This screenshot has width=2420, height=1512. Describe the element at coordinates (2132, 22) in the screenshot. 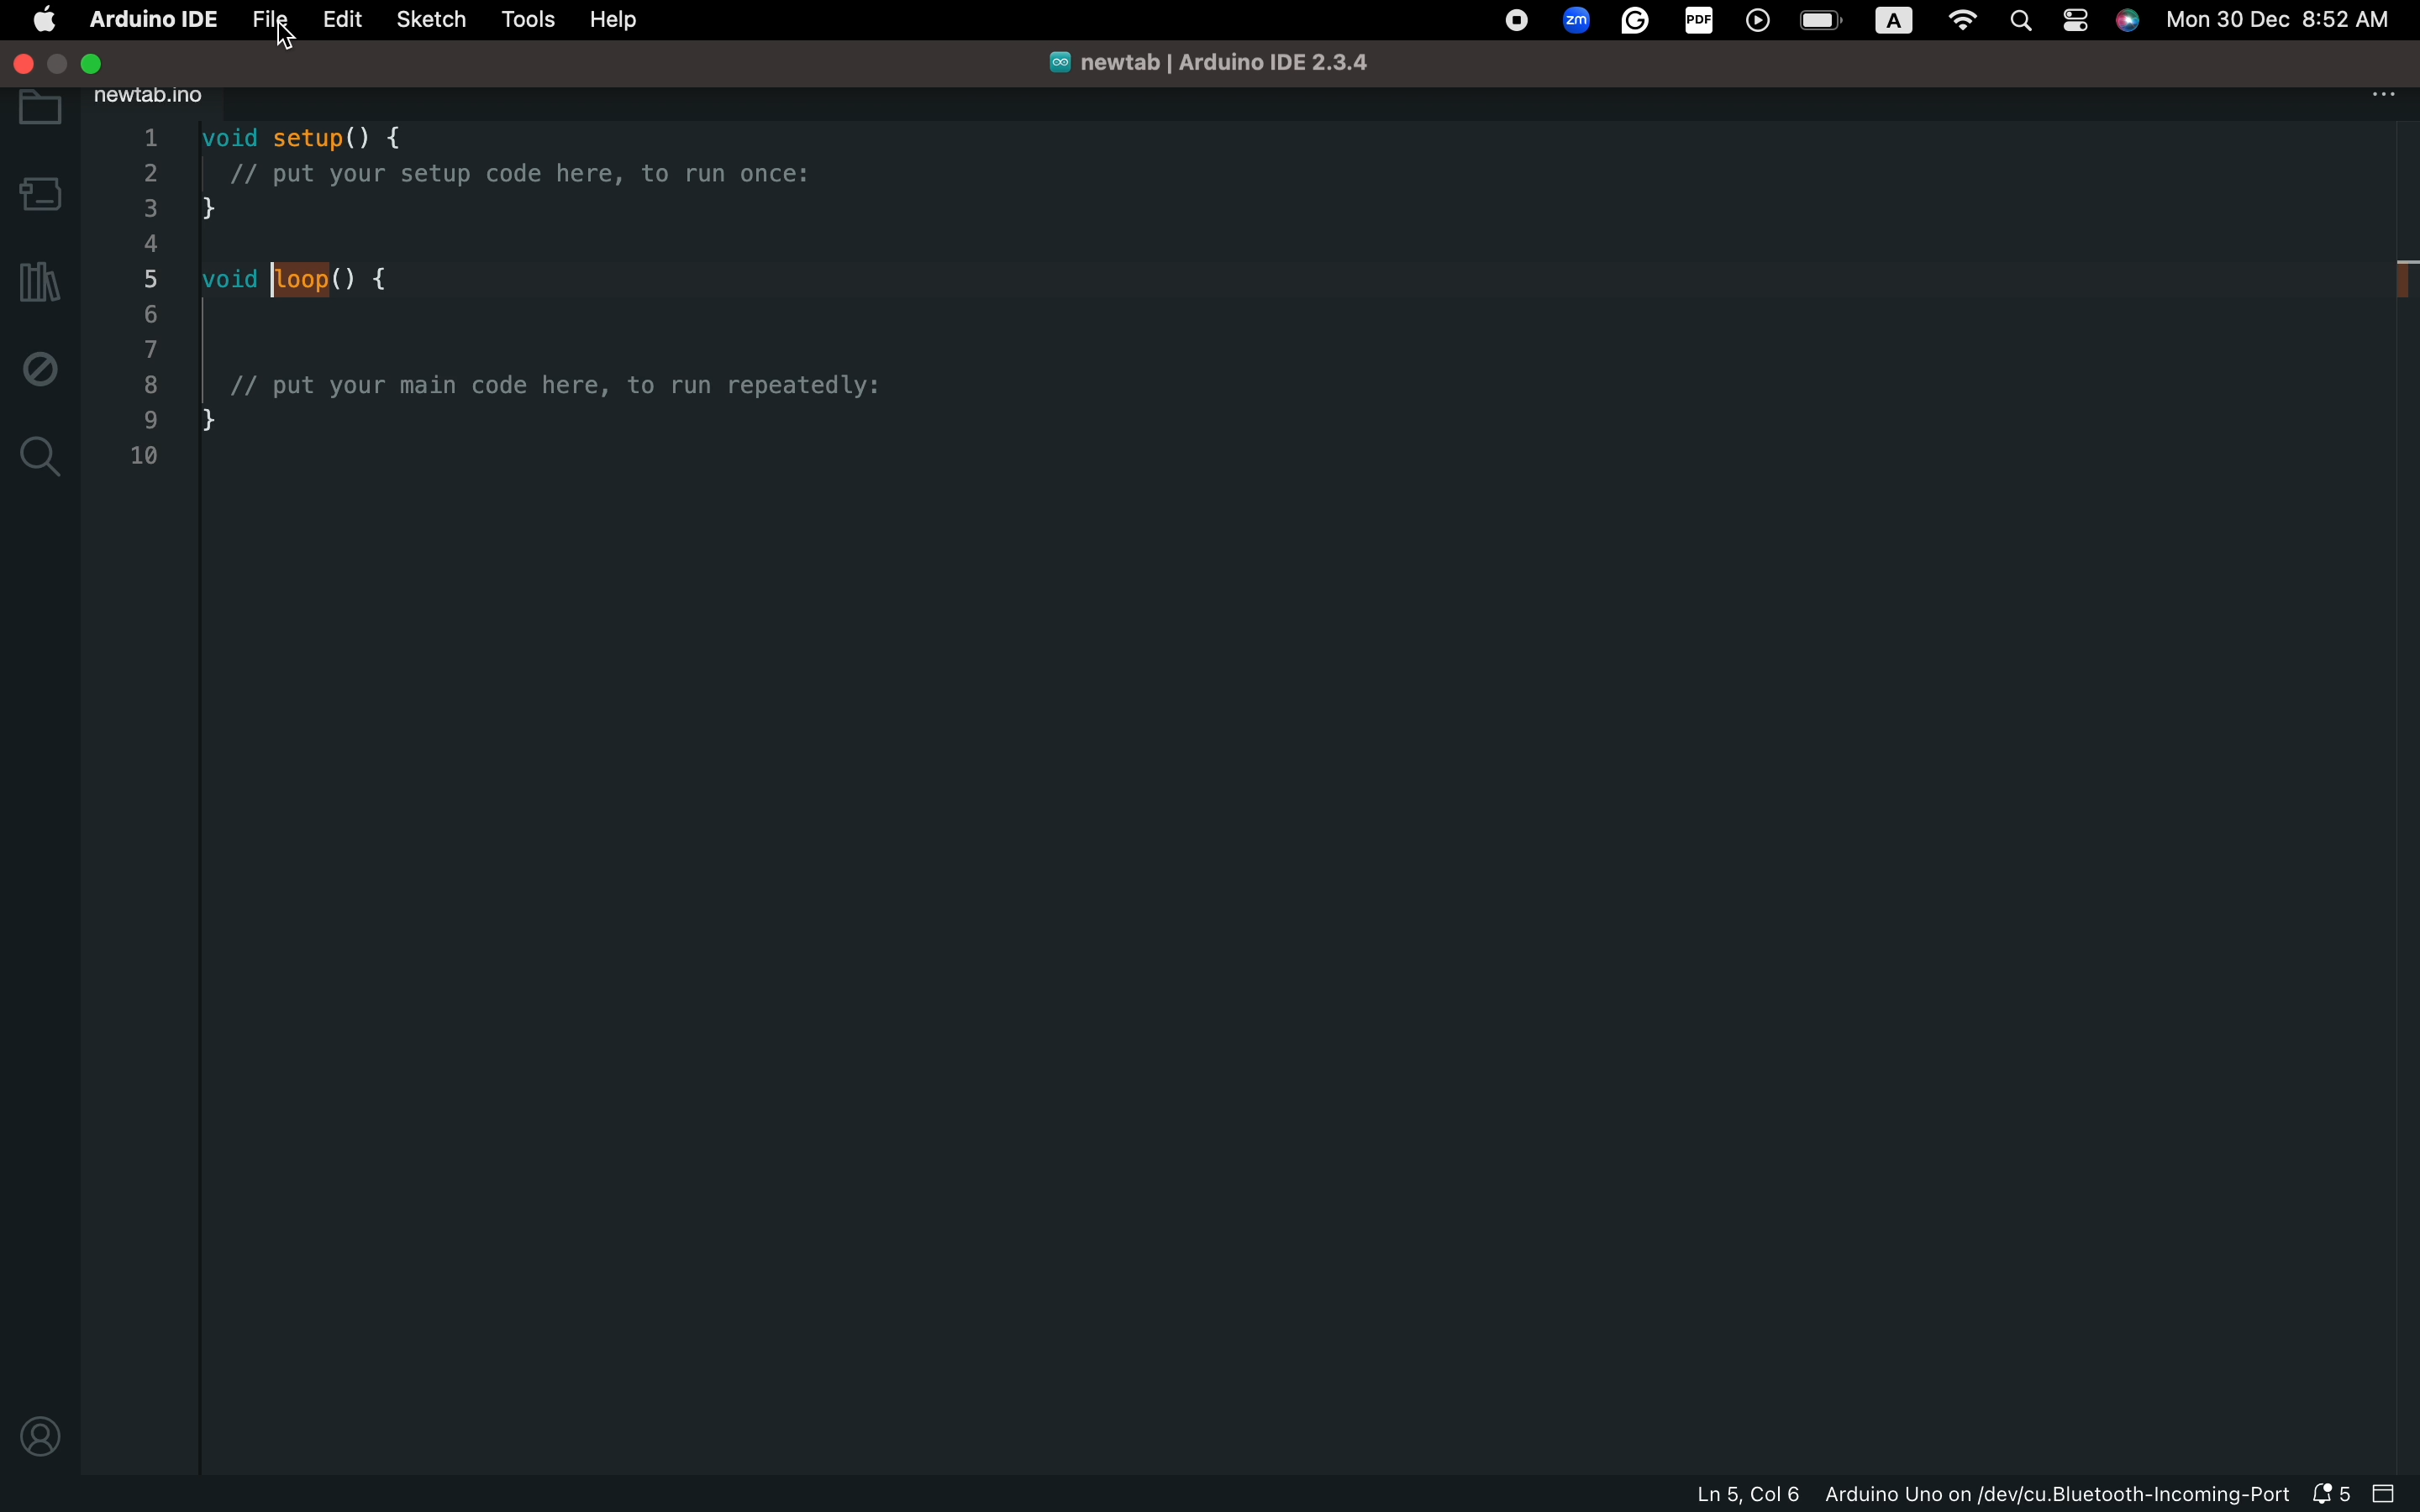

I see `siri` at that location.